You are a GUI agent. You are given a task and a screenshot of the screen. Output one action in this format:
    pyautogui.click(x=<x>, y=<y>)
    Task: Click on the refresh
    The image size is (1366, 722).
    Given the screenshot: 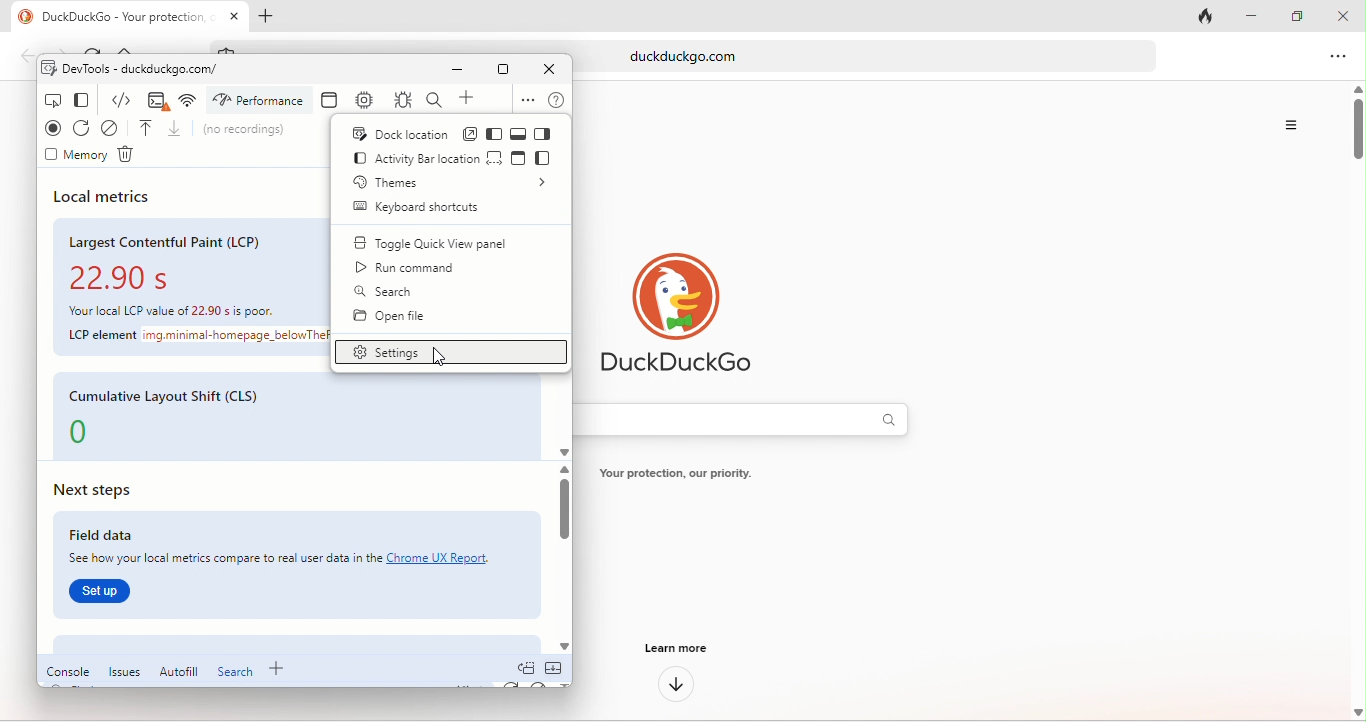 What is the action you would take?
    pyautogui.click(x=84, y=129)
    